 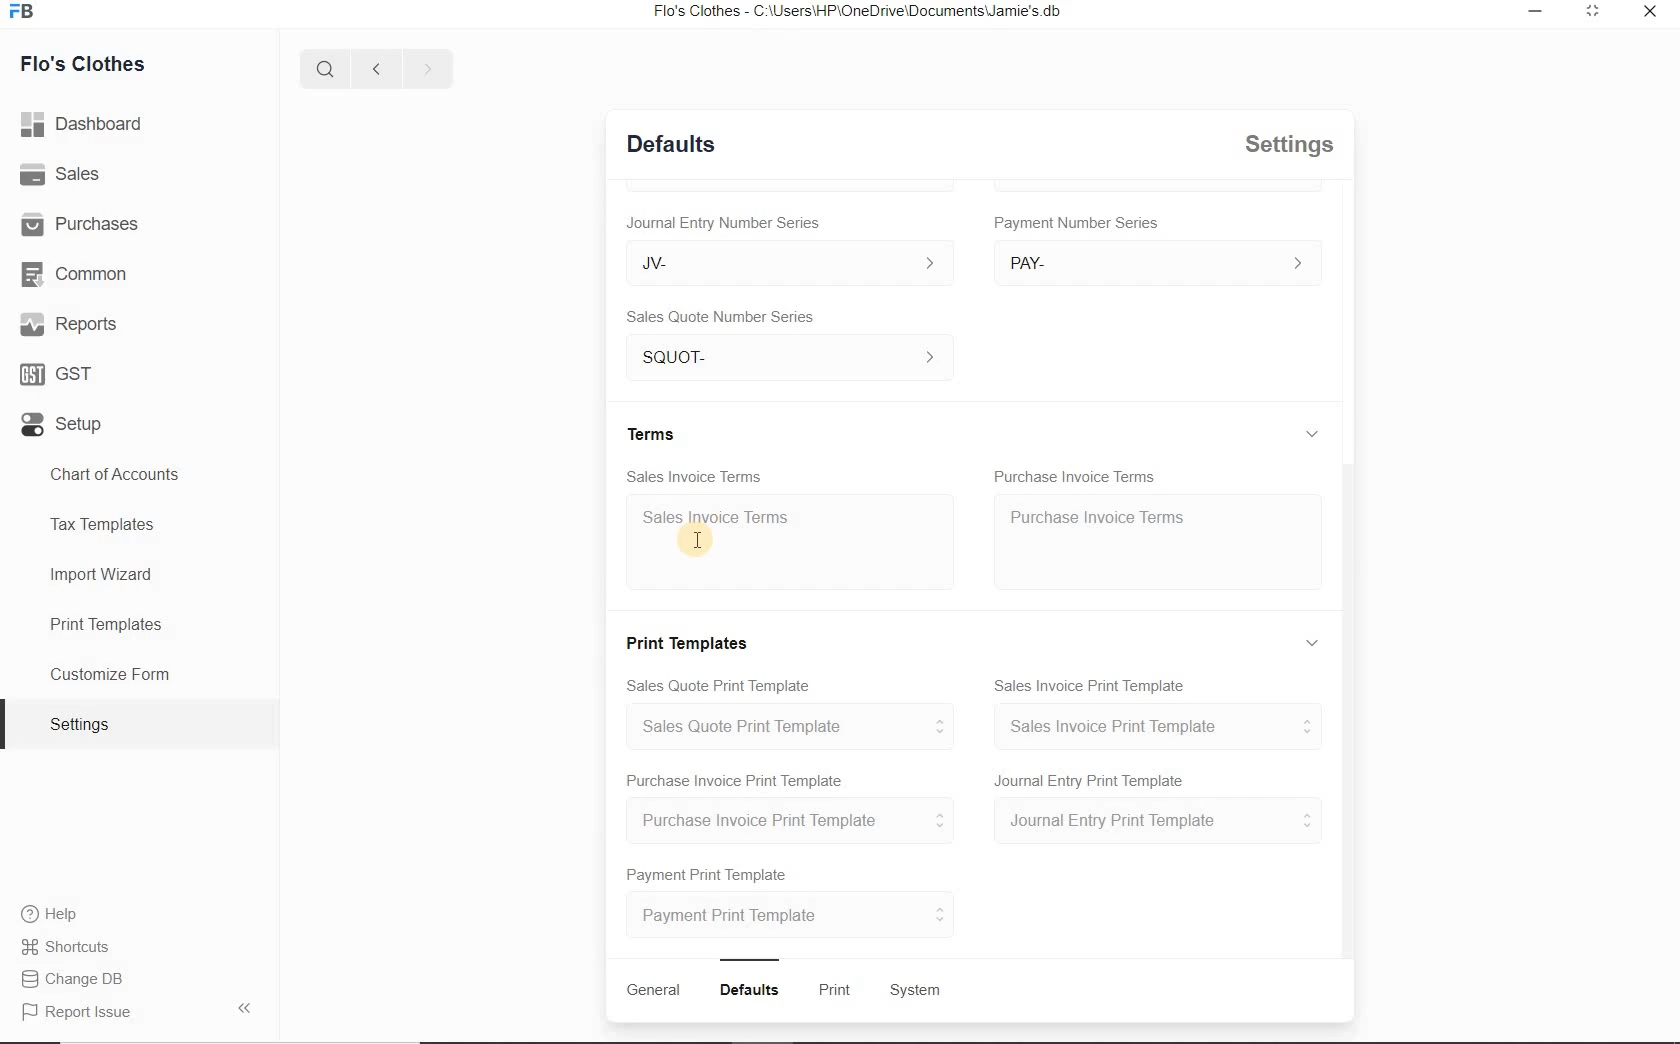 What do you see at coordinates (1093, 682) in the screenshot?
I see `Sales Invoice Print Template` at bounding box center [1093, 682].